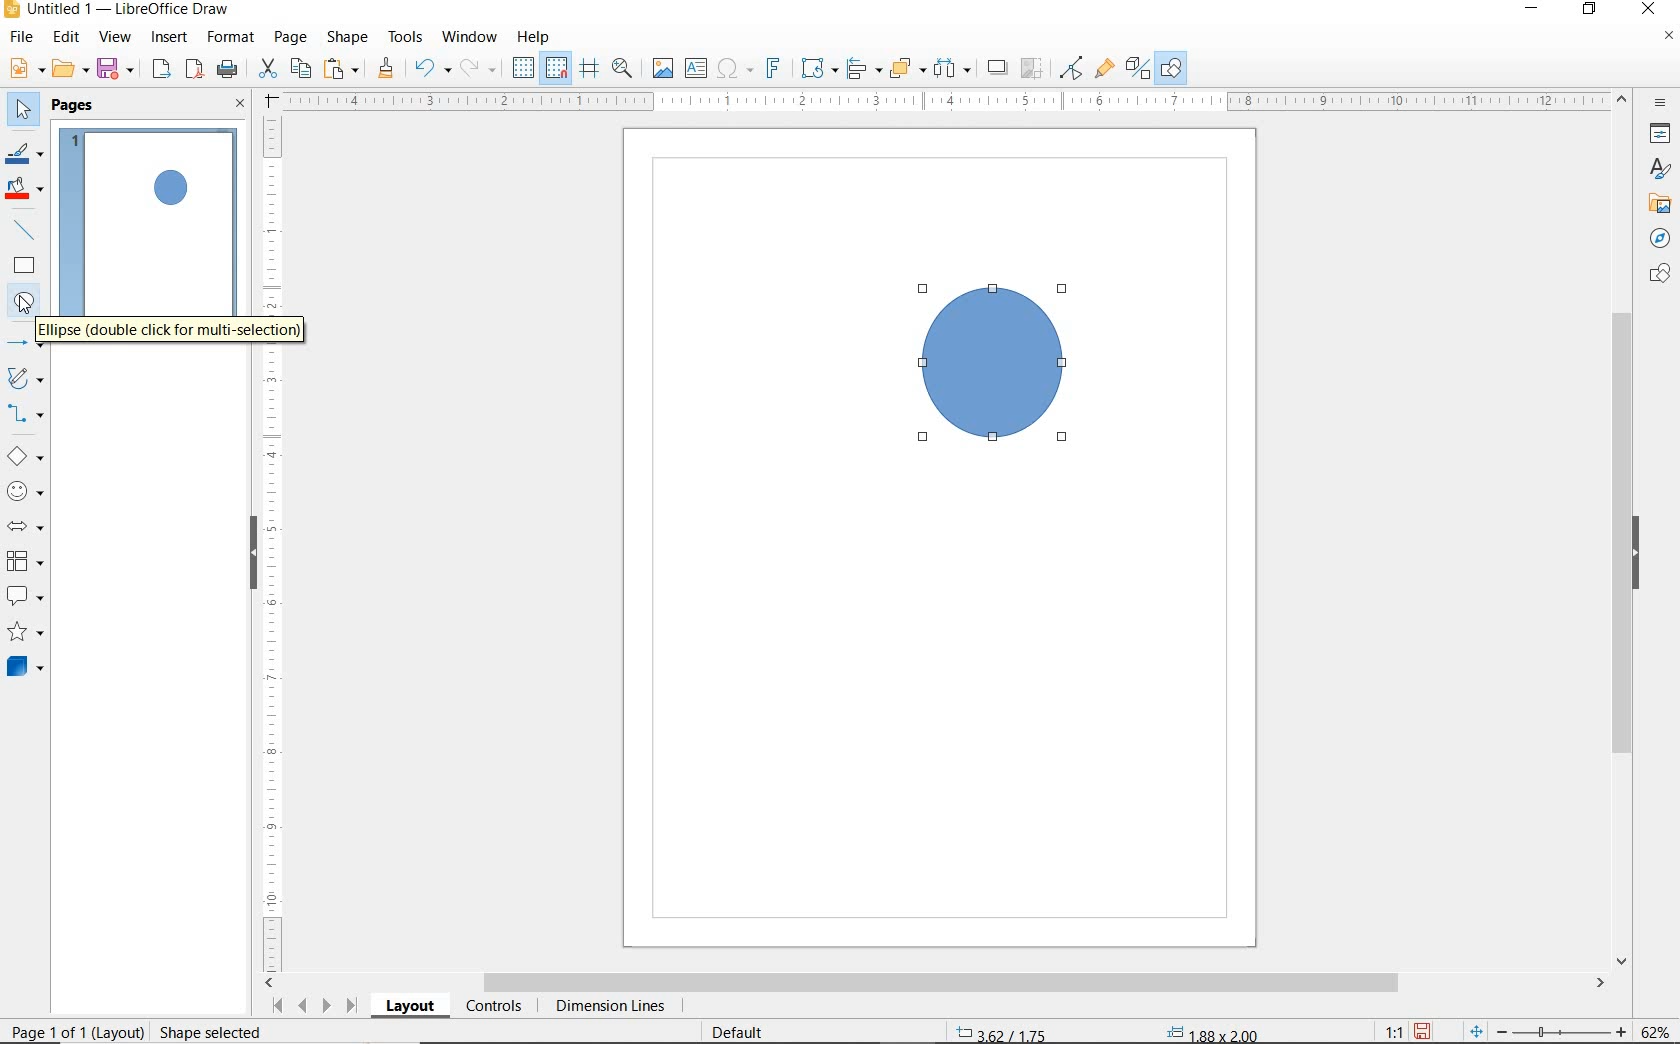 The image size is (1680, 1044). What do you see at coordinates (343, 69) in the screenshot?
I see `PASTE` at bounding box center [343, 69].